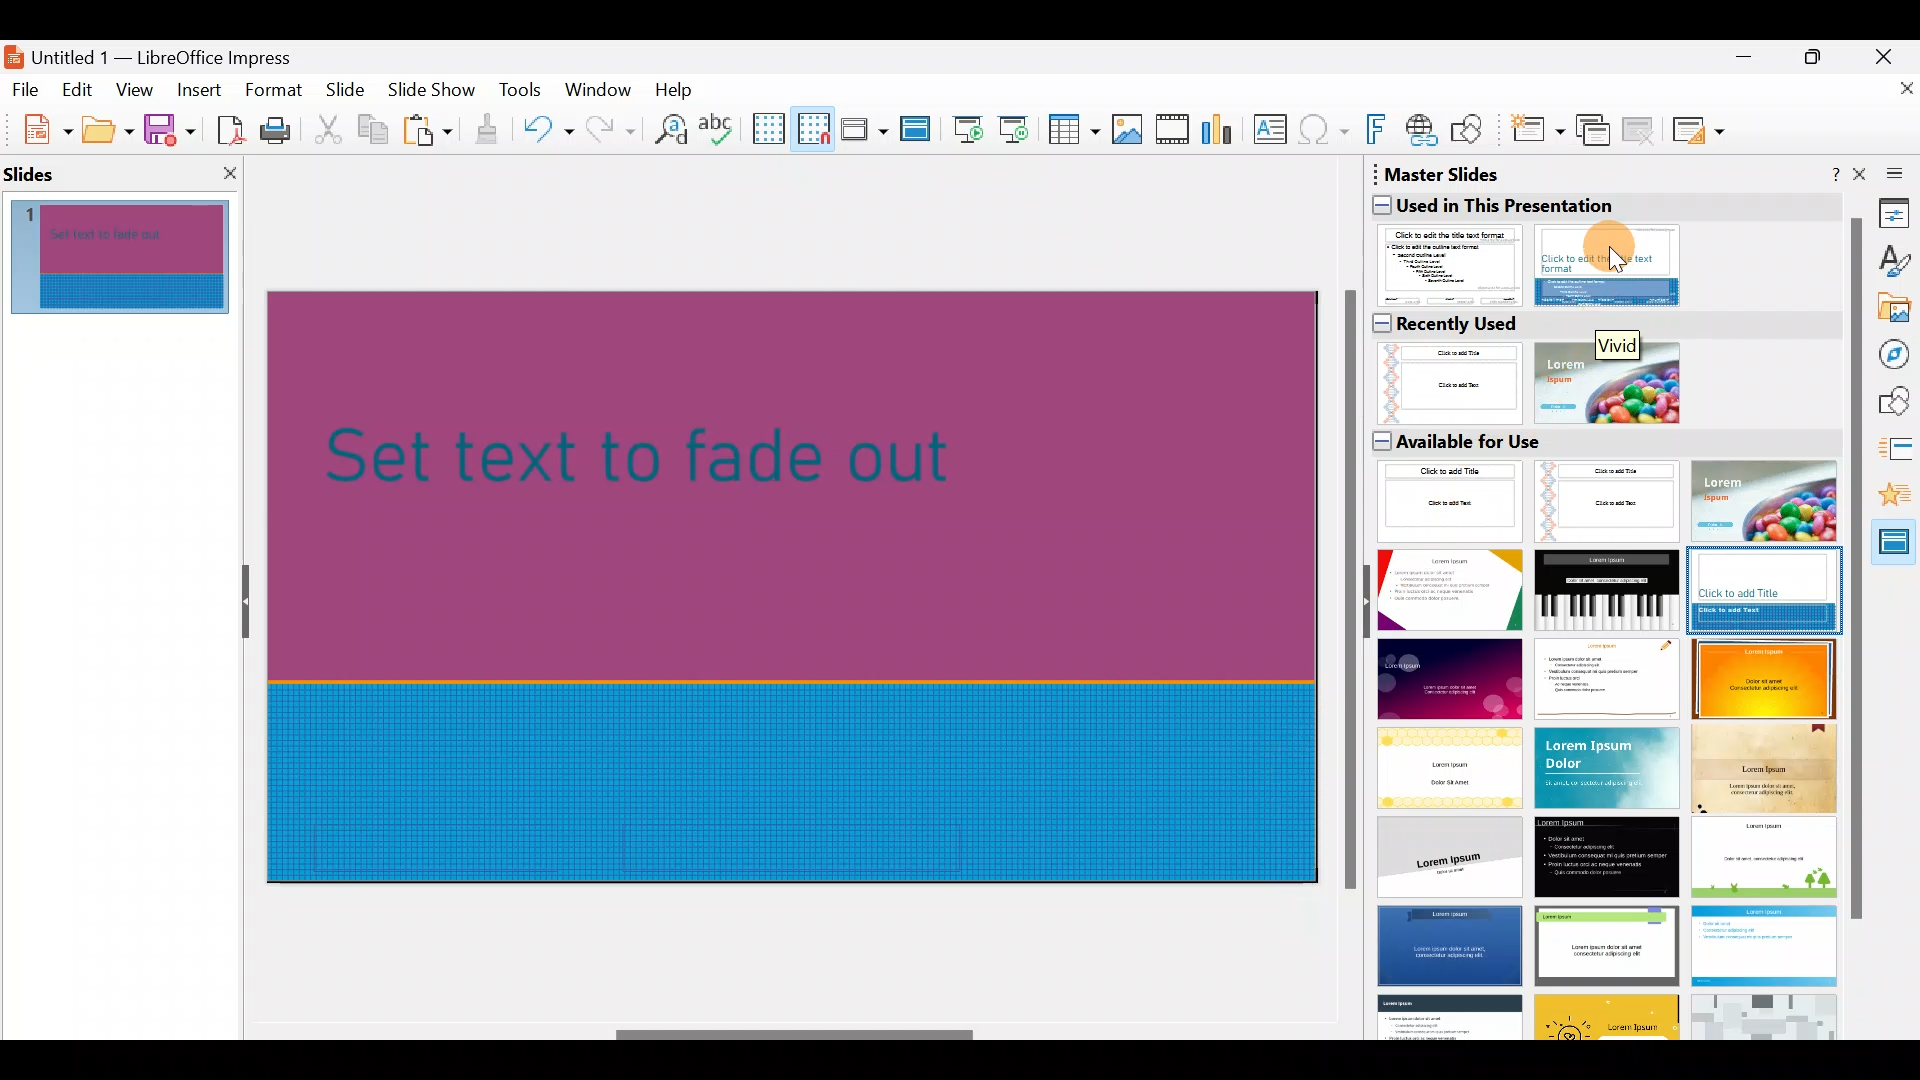  Describe the element at coordinates (348, 91) in the screenshot. I see `Slide` at that location.